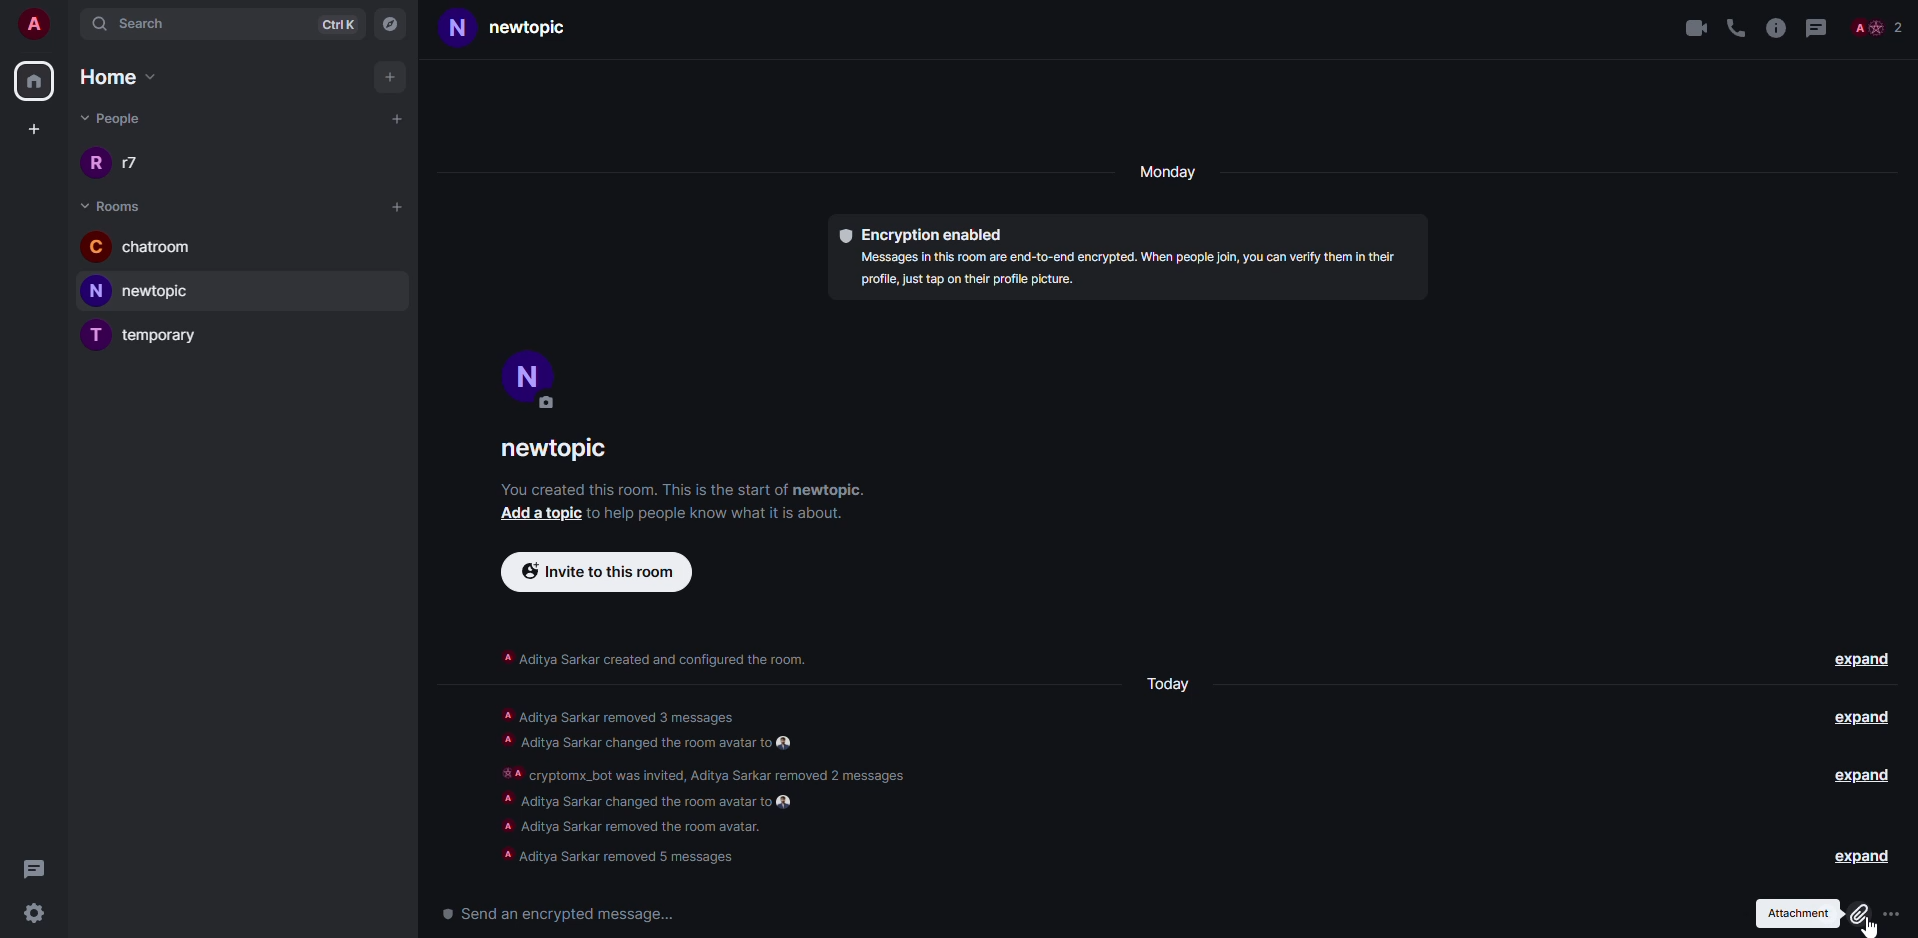 Image resolution: width=1918 pixels, height=938 pixels. What do you see at coordinates (1775, 27) in the screenshot?
I see `info` at bounding box center [1775, 27].